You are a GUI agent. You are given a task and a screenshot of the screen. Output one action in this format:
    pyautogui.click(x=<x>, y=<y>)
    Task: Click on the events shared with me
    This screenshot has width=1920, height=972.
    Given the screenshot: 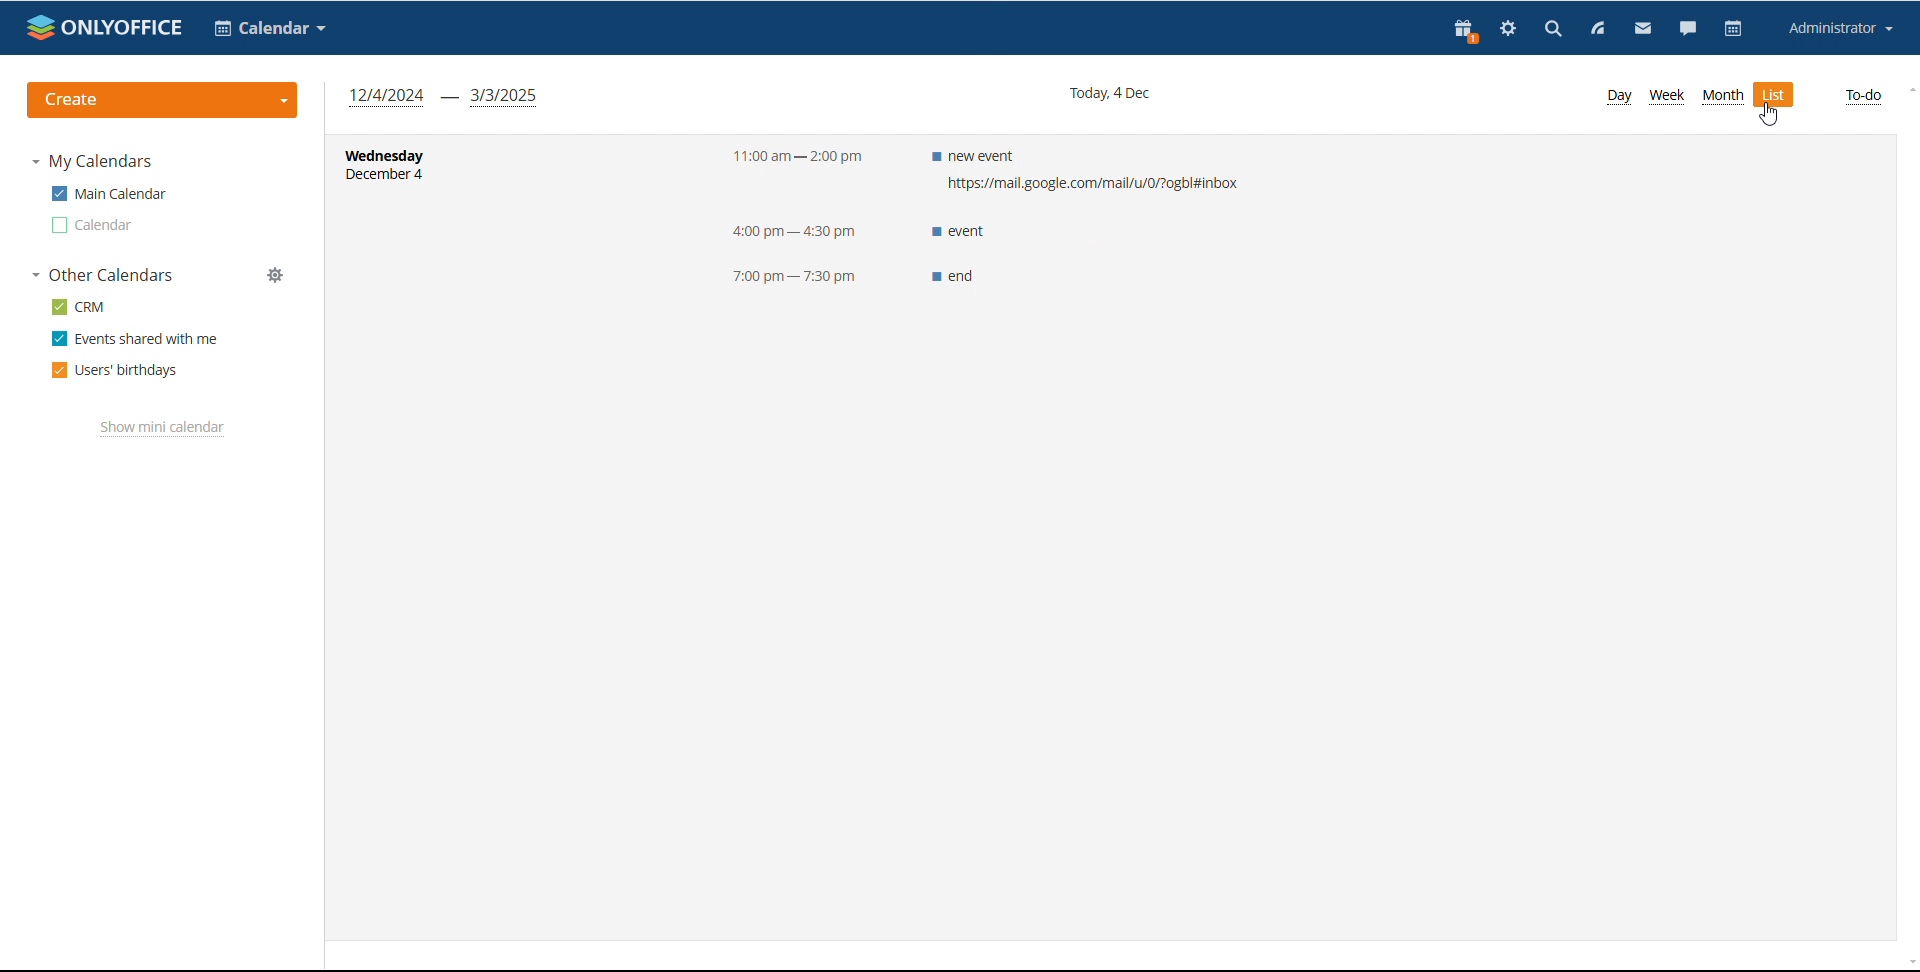 What is the action you would take?
    pyautogui.click(x=134, y=338)
    